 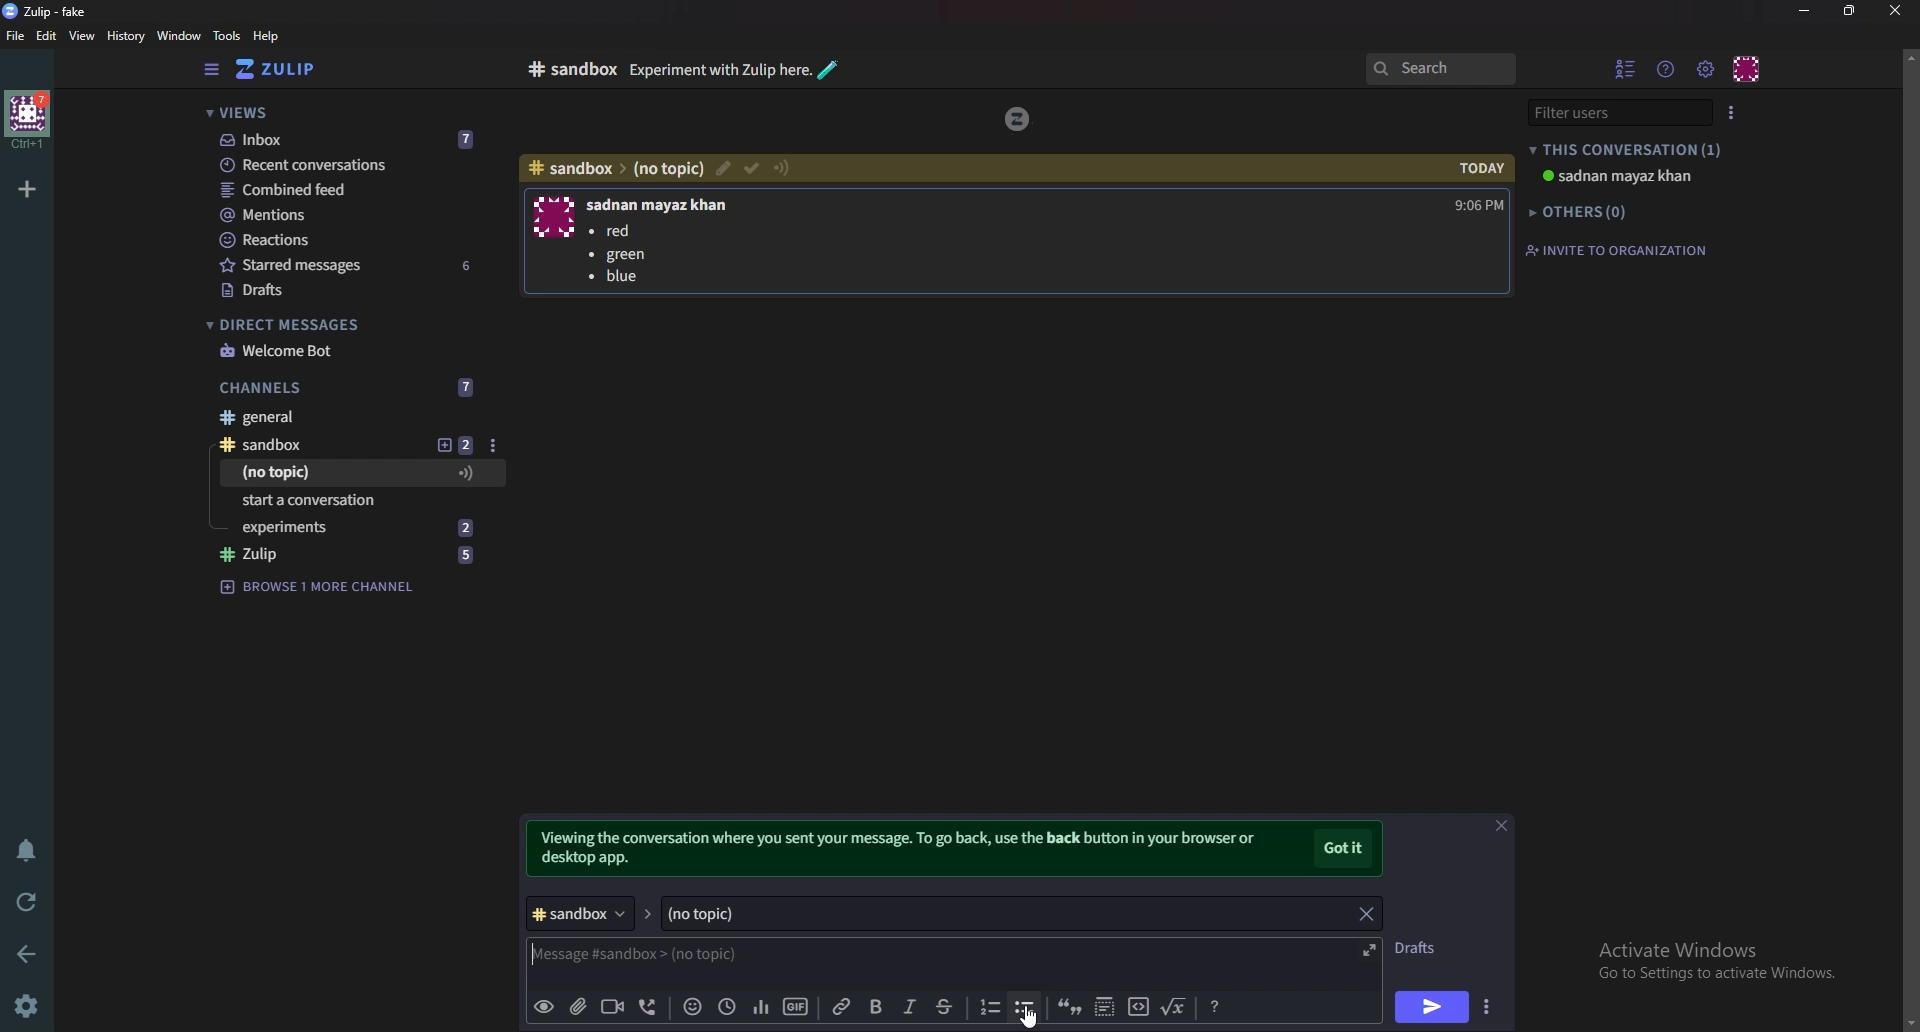 I want to click on Bullet list, so click(x=619, y=257).